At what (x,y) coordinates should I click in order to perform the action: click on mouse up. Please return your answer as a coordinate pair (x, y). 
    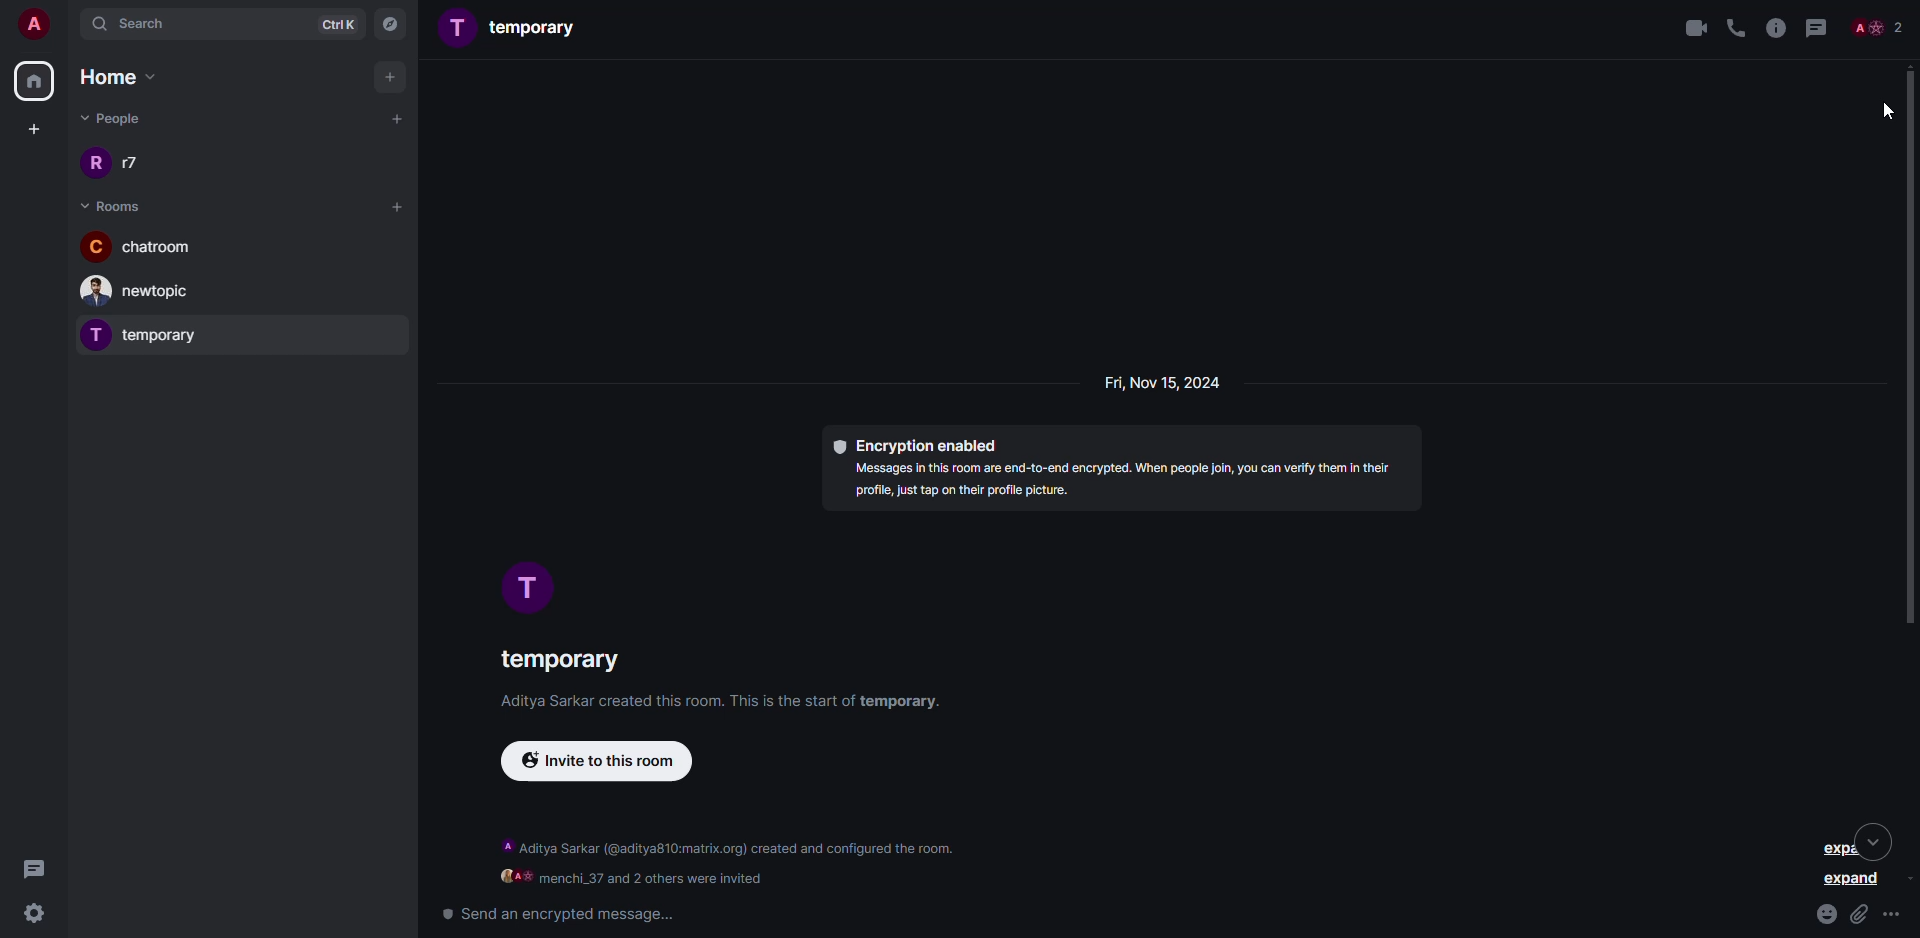
    Looking at the image, I should click on (1908, 350).